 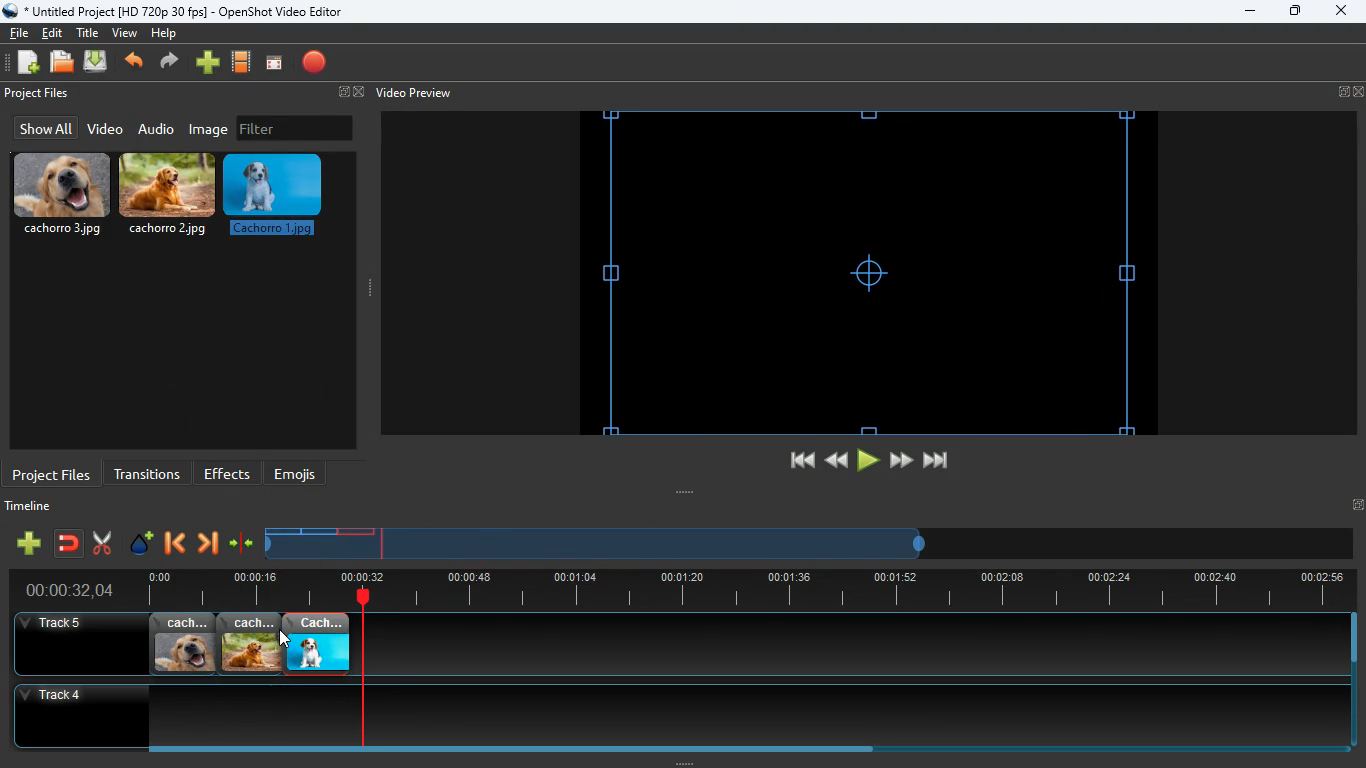 What do you see at coordinates (55, 33) in the screenshot?
I see `edit` at bounding box center [55, 33].